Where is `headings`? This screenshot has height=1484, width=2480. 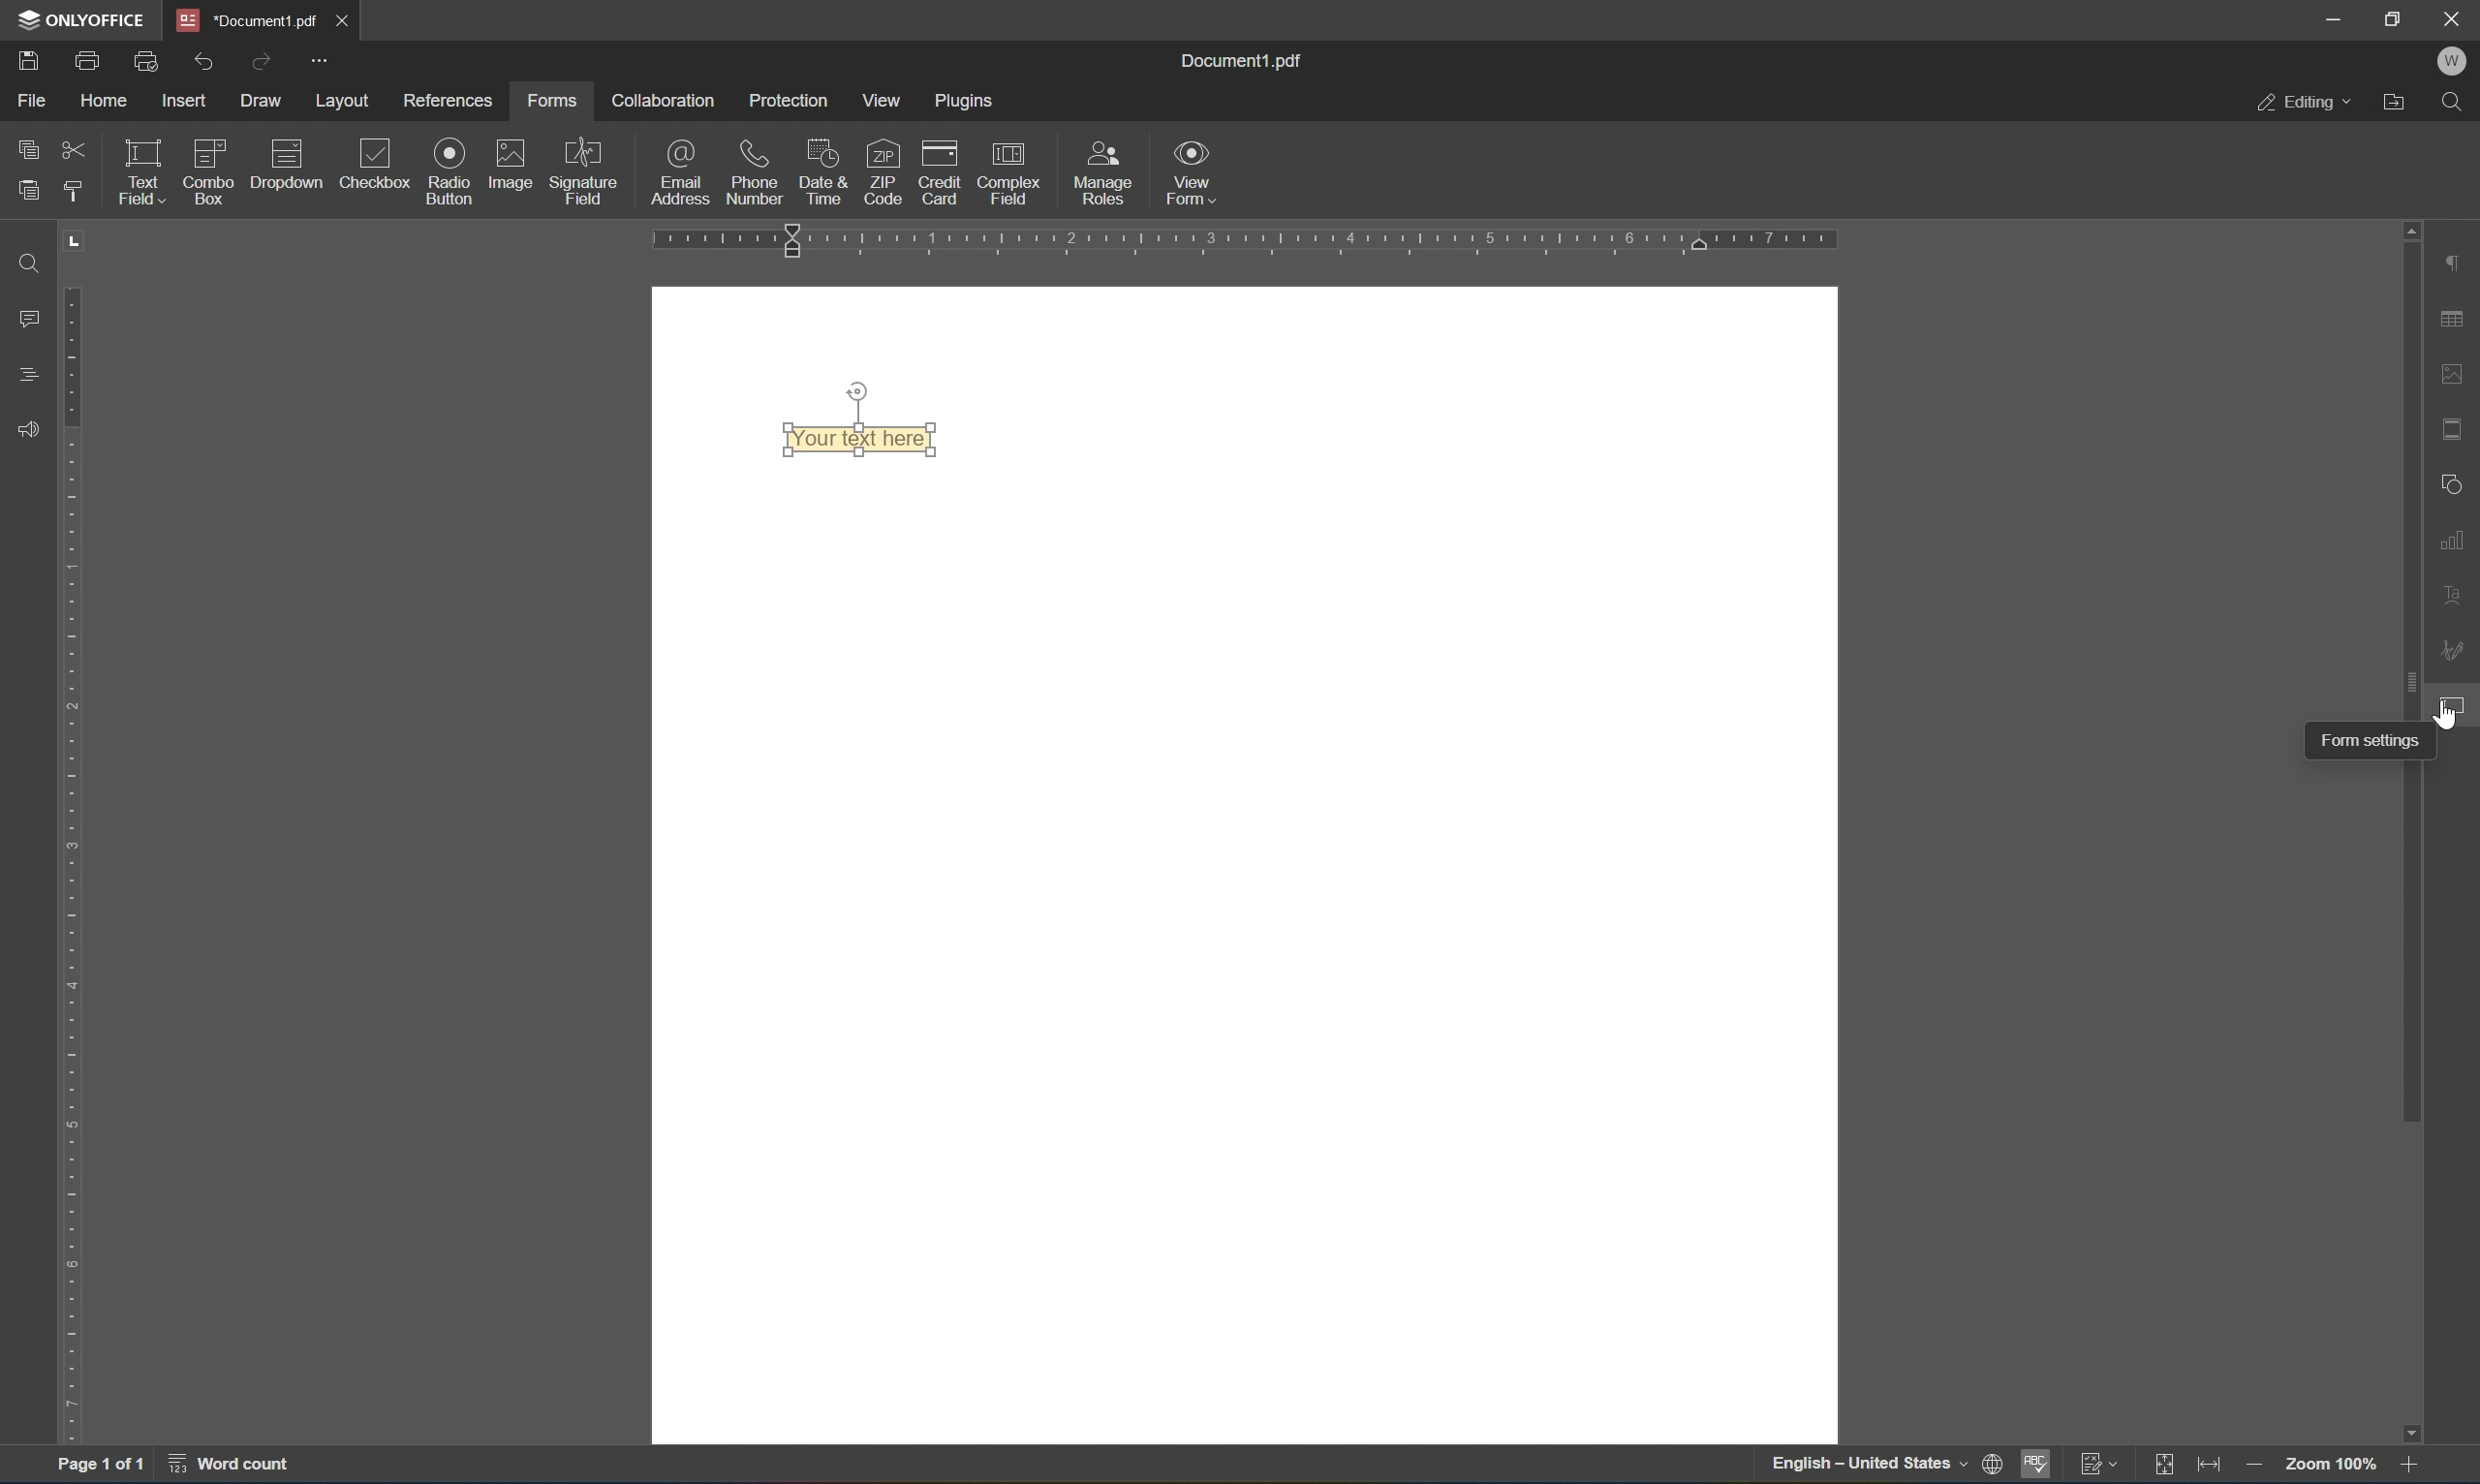
headings is located at coordinates (20, 373).